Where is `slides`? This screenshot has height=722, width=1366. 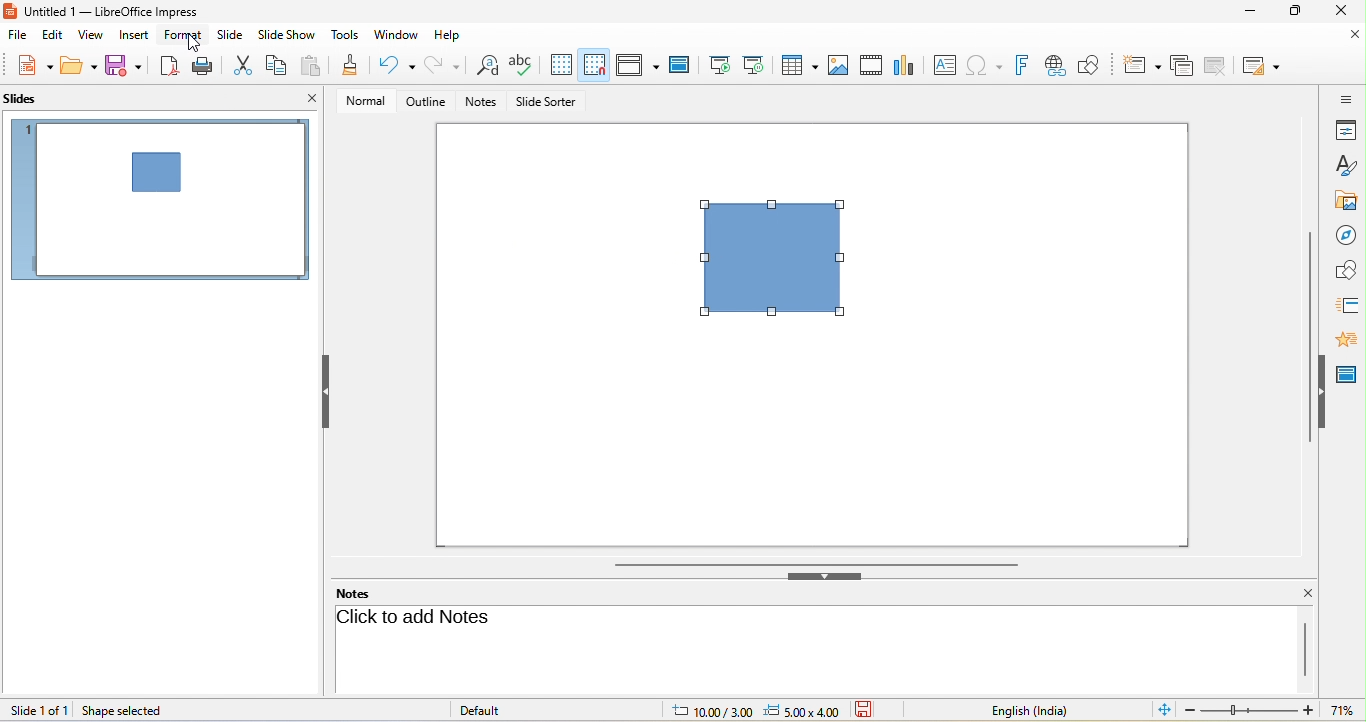 slides is located at coordinates (24, 98).